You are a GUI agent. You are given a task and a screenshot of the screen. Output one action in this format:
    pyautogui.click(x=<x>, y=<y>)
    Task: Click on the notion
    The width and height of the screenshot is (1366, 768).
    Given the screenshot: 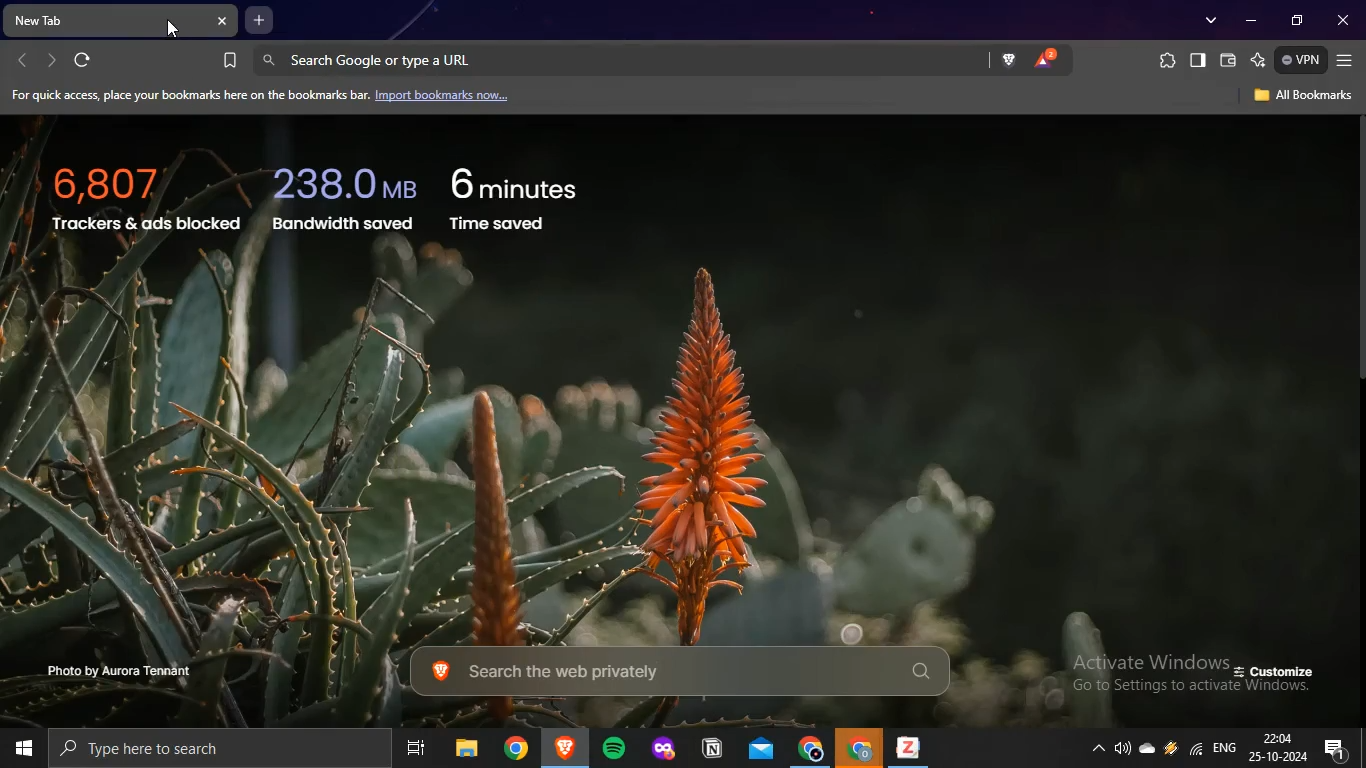 What is the action you would take?
    pyautogui.click(x=710, y=747)
    